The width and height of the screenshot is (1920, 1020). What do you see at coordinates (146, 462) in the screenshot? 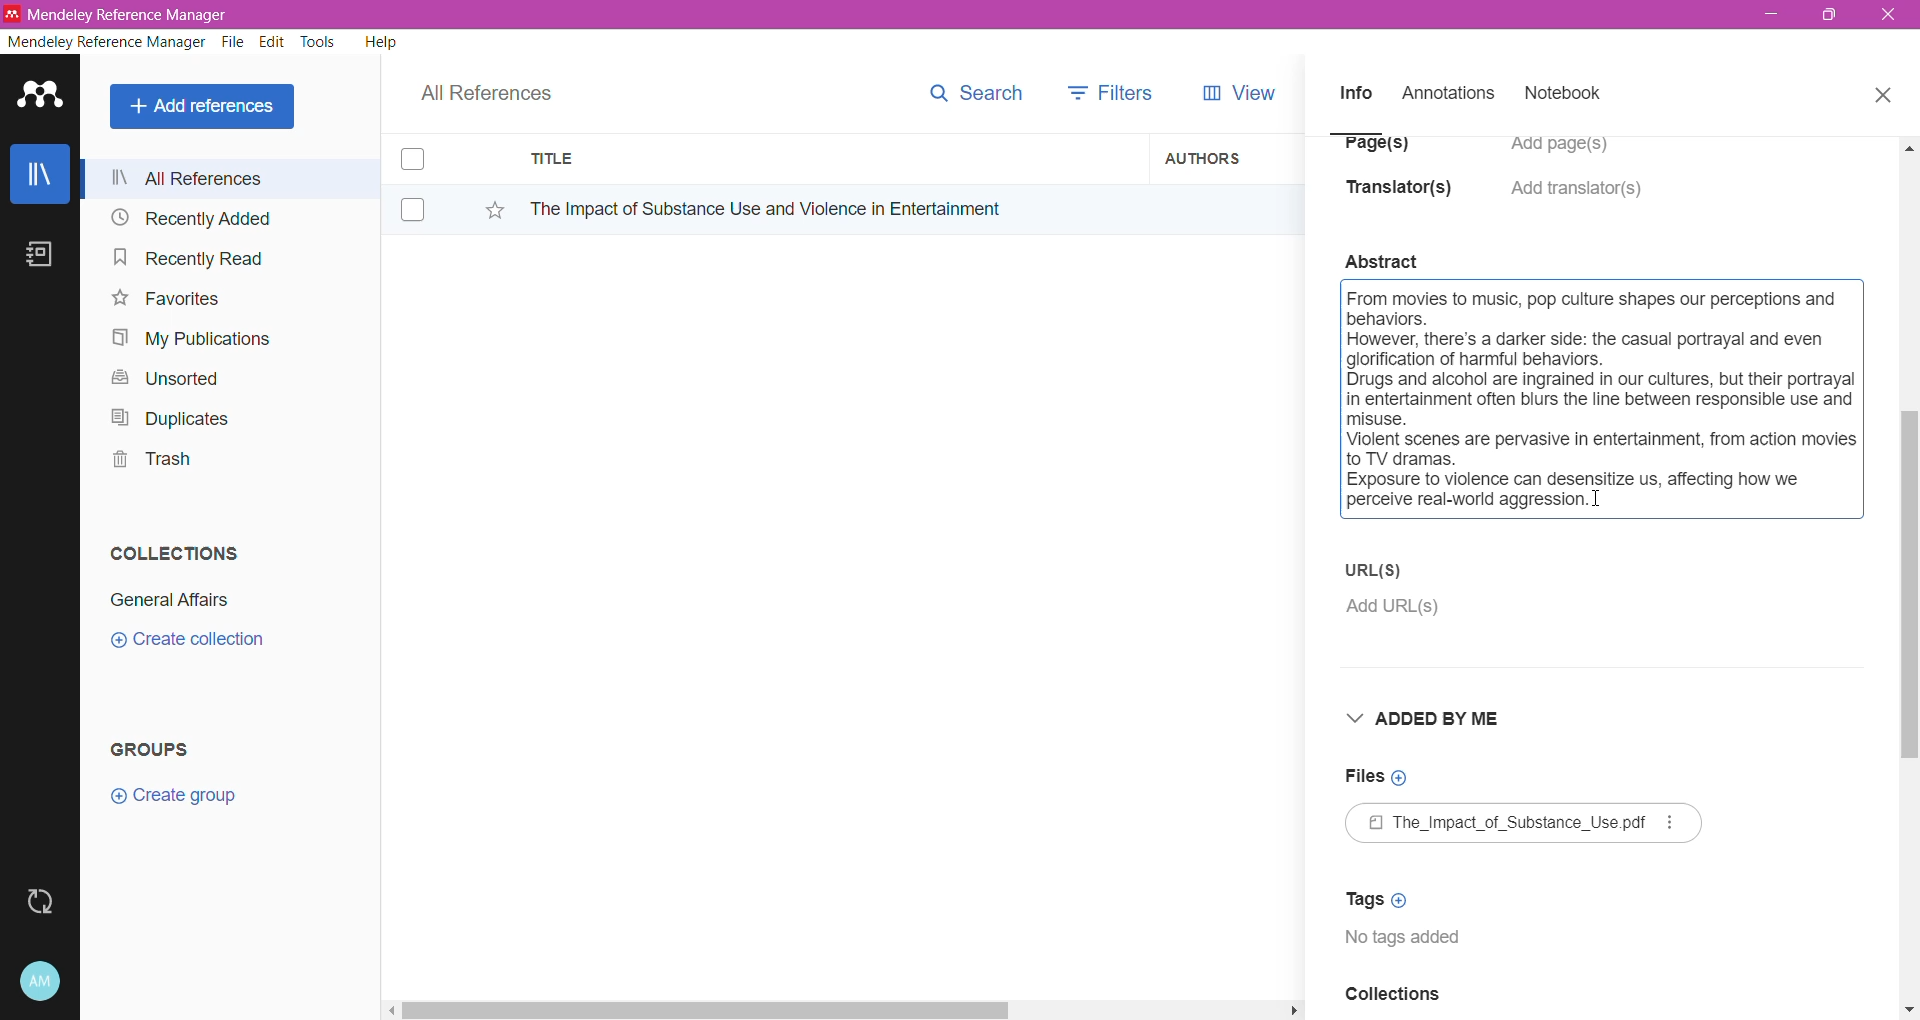
I see `Trash` at bounding box center [146, 462].